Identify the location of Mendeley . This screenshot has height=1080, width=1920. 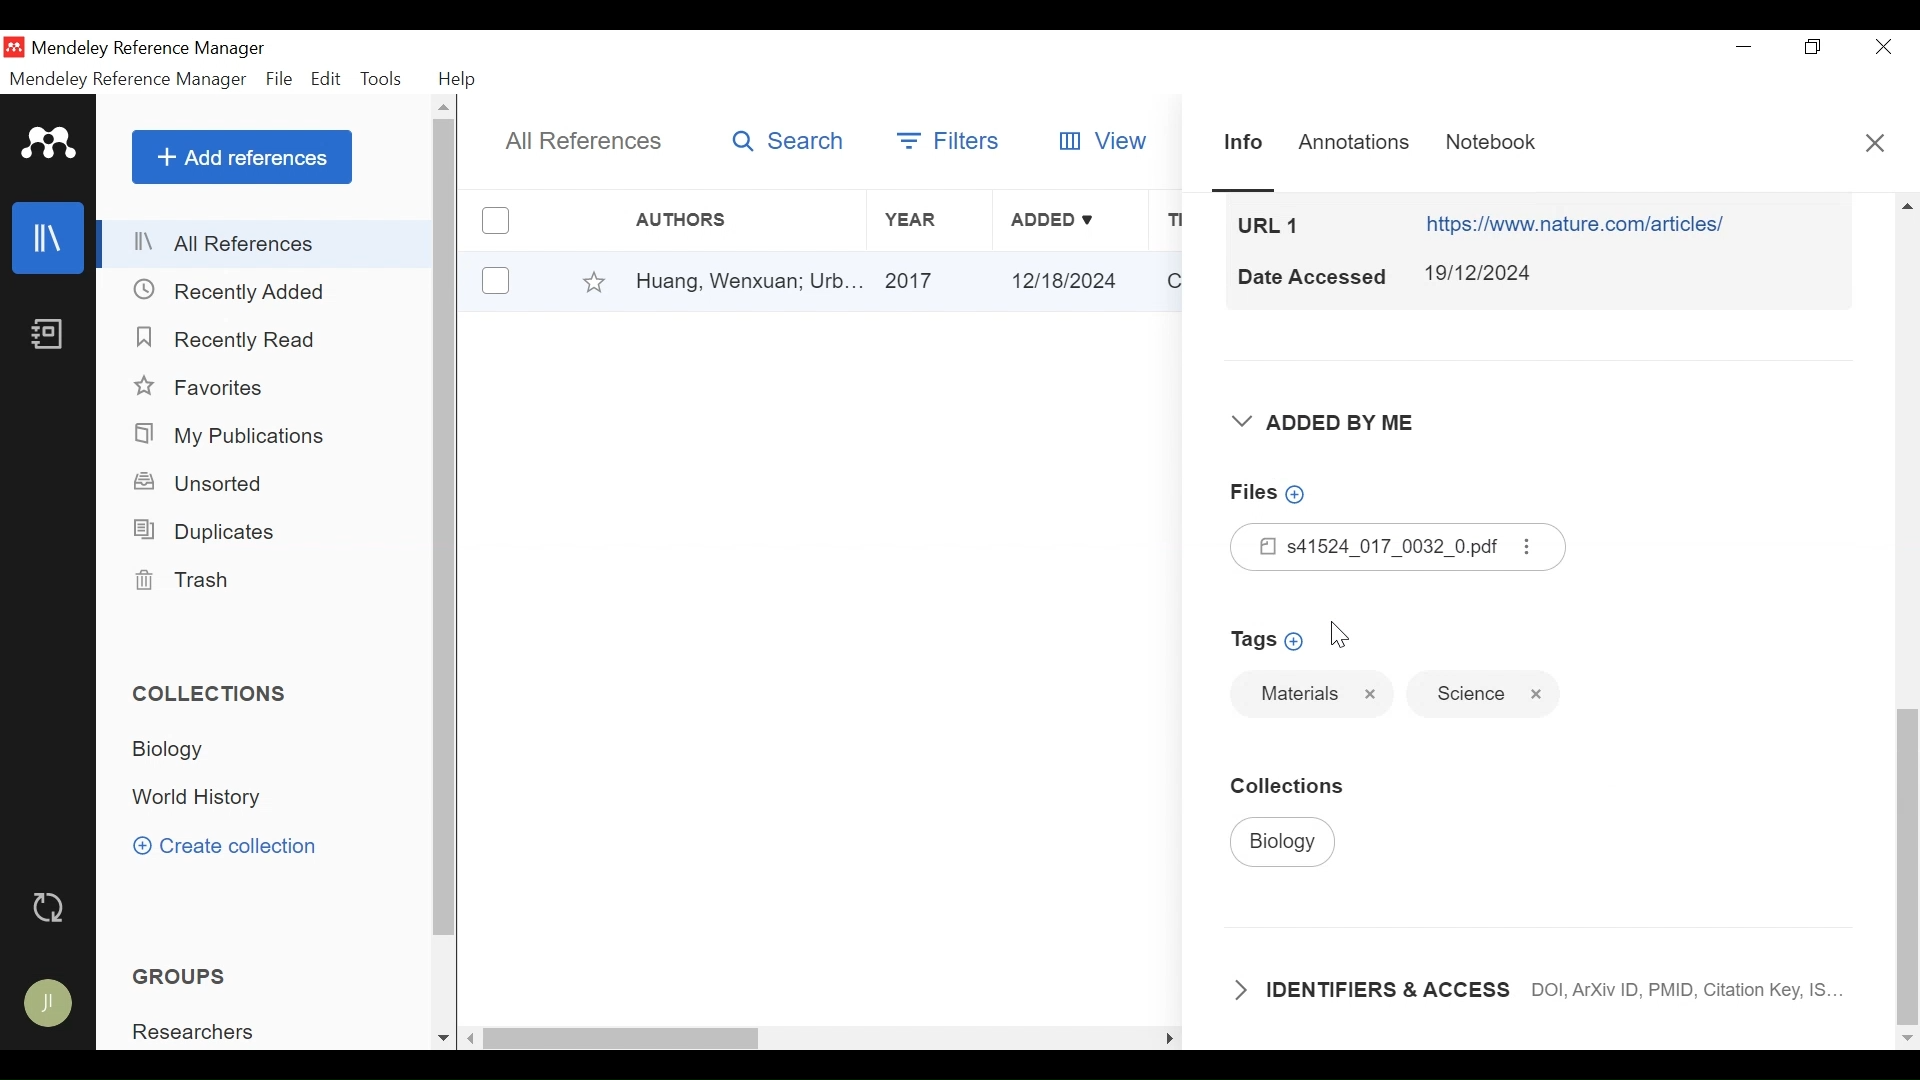
(49, 144).